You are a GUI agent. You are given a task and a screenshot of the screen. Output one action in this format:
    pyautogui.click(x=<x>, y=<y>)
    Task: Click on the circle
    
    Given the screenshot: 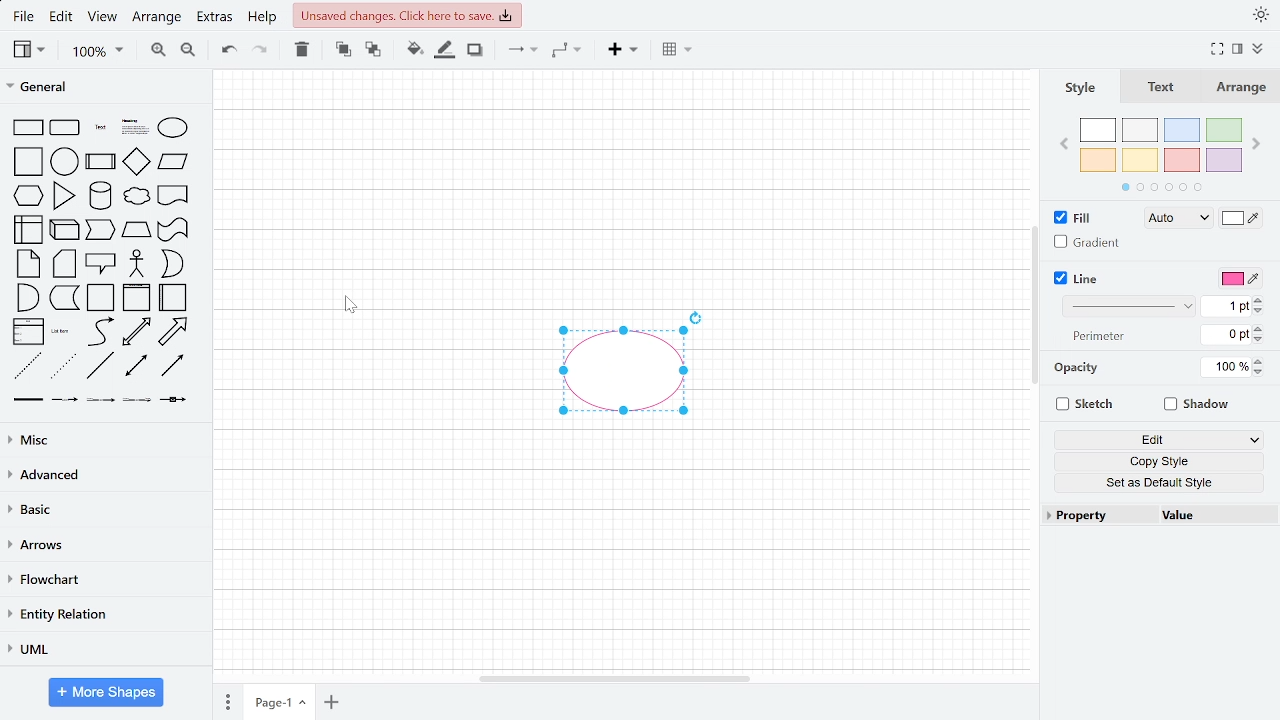 What is the action you would take?
    pyautogui.click(x=64, y=163)
    